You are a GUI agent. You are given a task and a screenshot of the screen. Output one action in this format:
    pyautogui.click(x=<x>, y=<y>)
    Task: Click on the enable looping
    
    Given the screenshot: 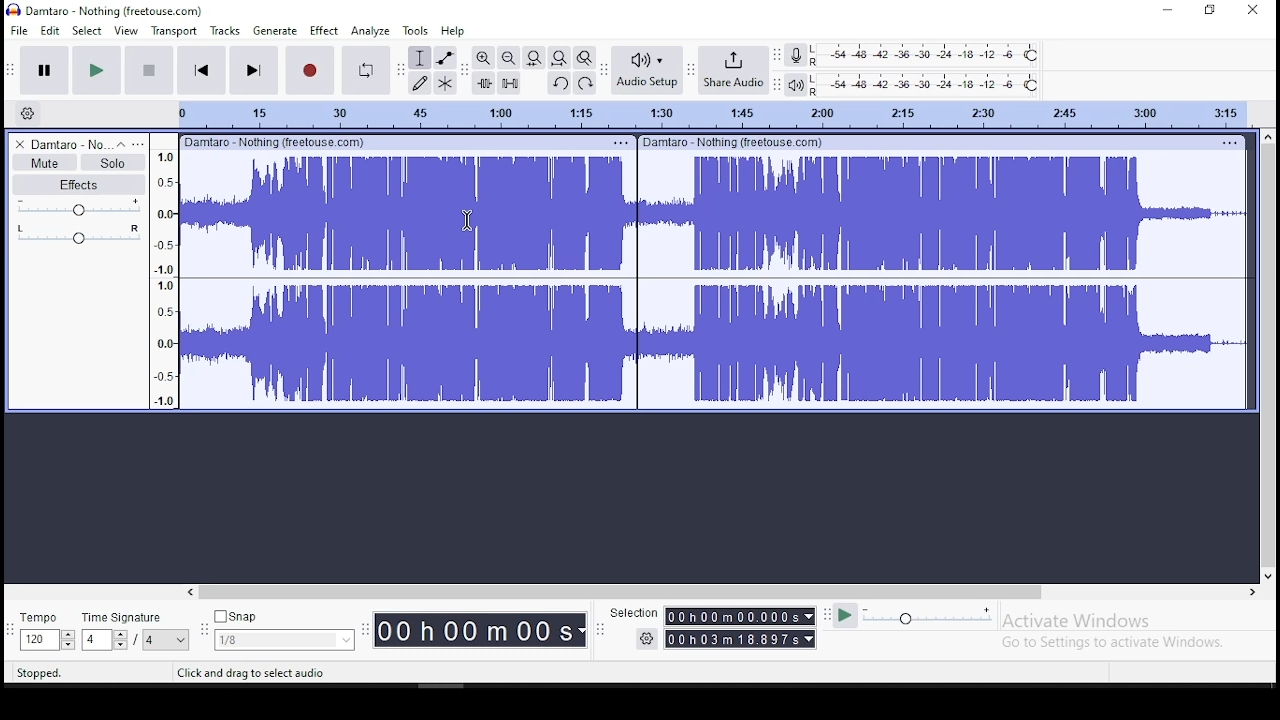 What is the action you would take?
    pyautogui.click(x=364, y=71)
    